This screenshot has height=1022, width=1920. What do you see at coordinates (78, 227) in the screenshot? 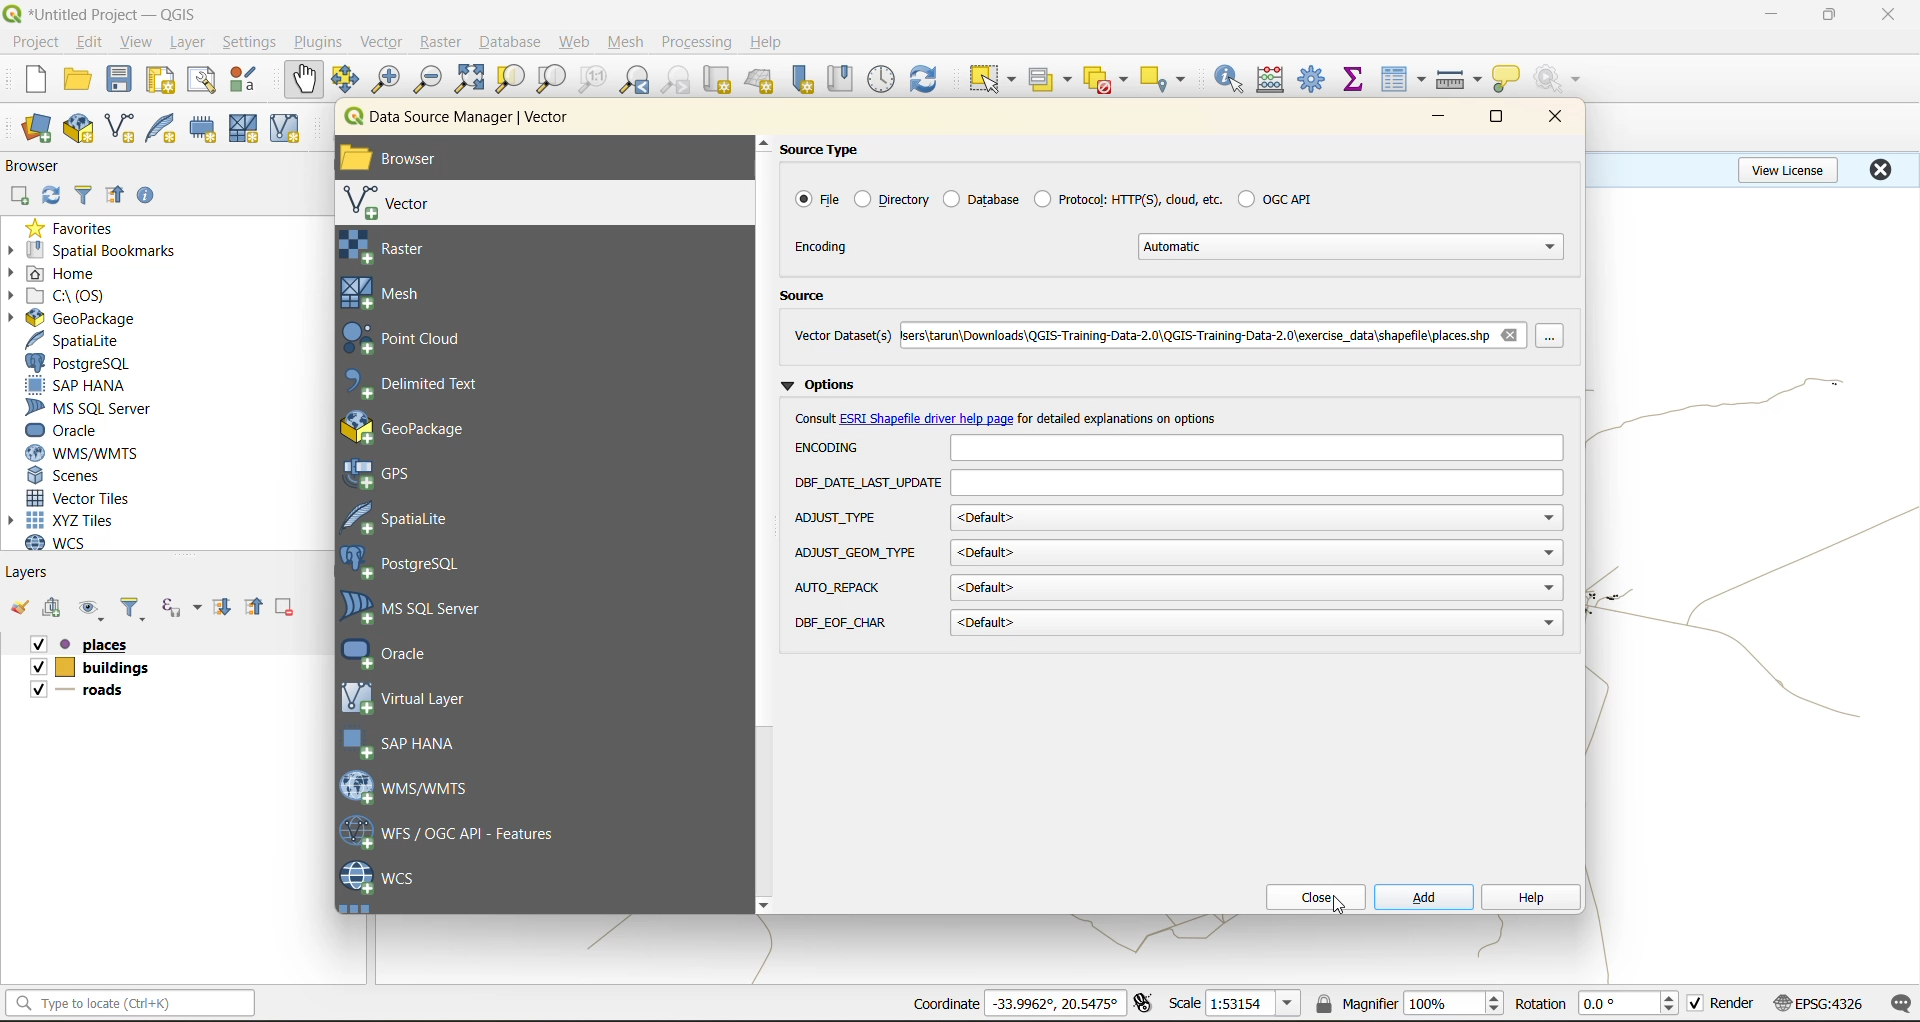
I see `favorites` at bounding box center [78, 227].